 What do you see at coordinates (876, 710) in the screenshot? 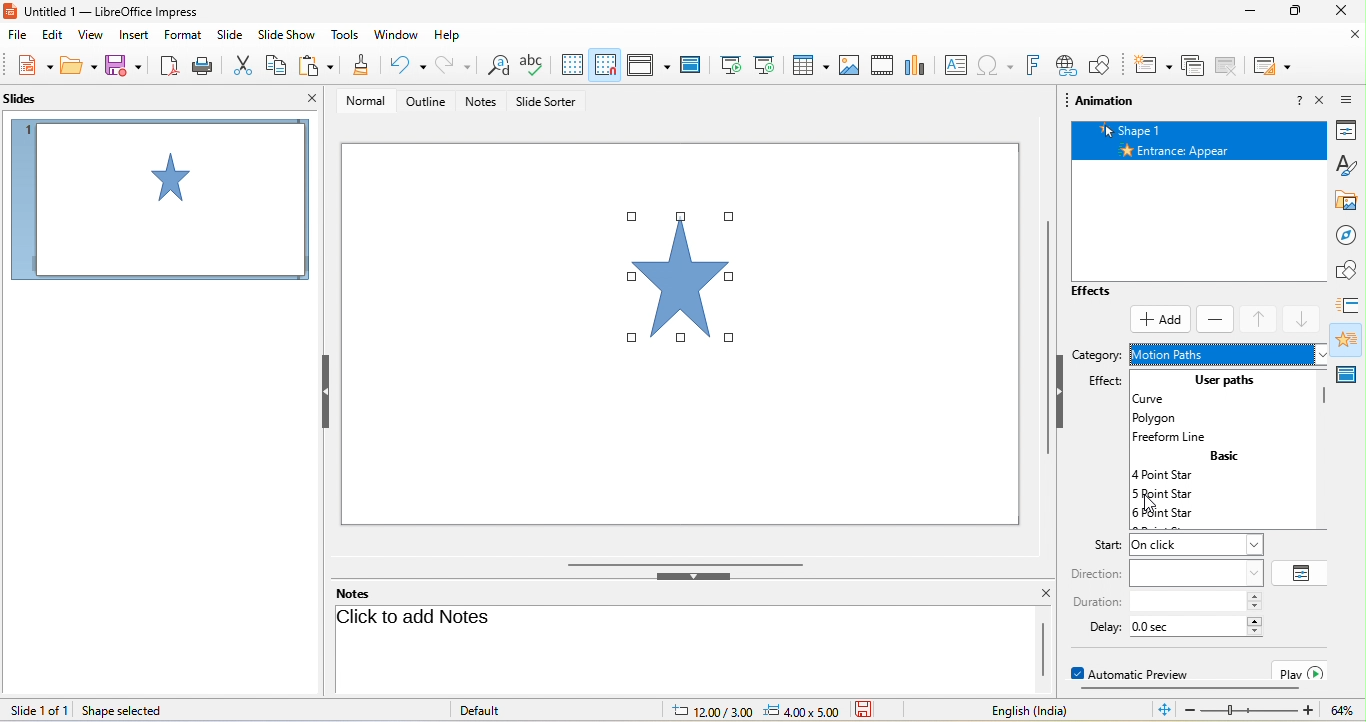
I see `the document has not been modified since the last save` at bounding box center [876, 710].